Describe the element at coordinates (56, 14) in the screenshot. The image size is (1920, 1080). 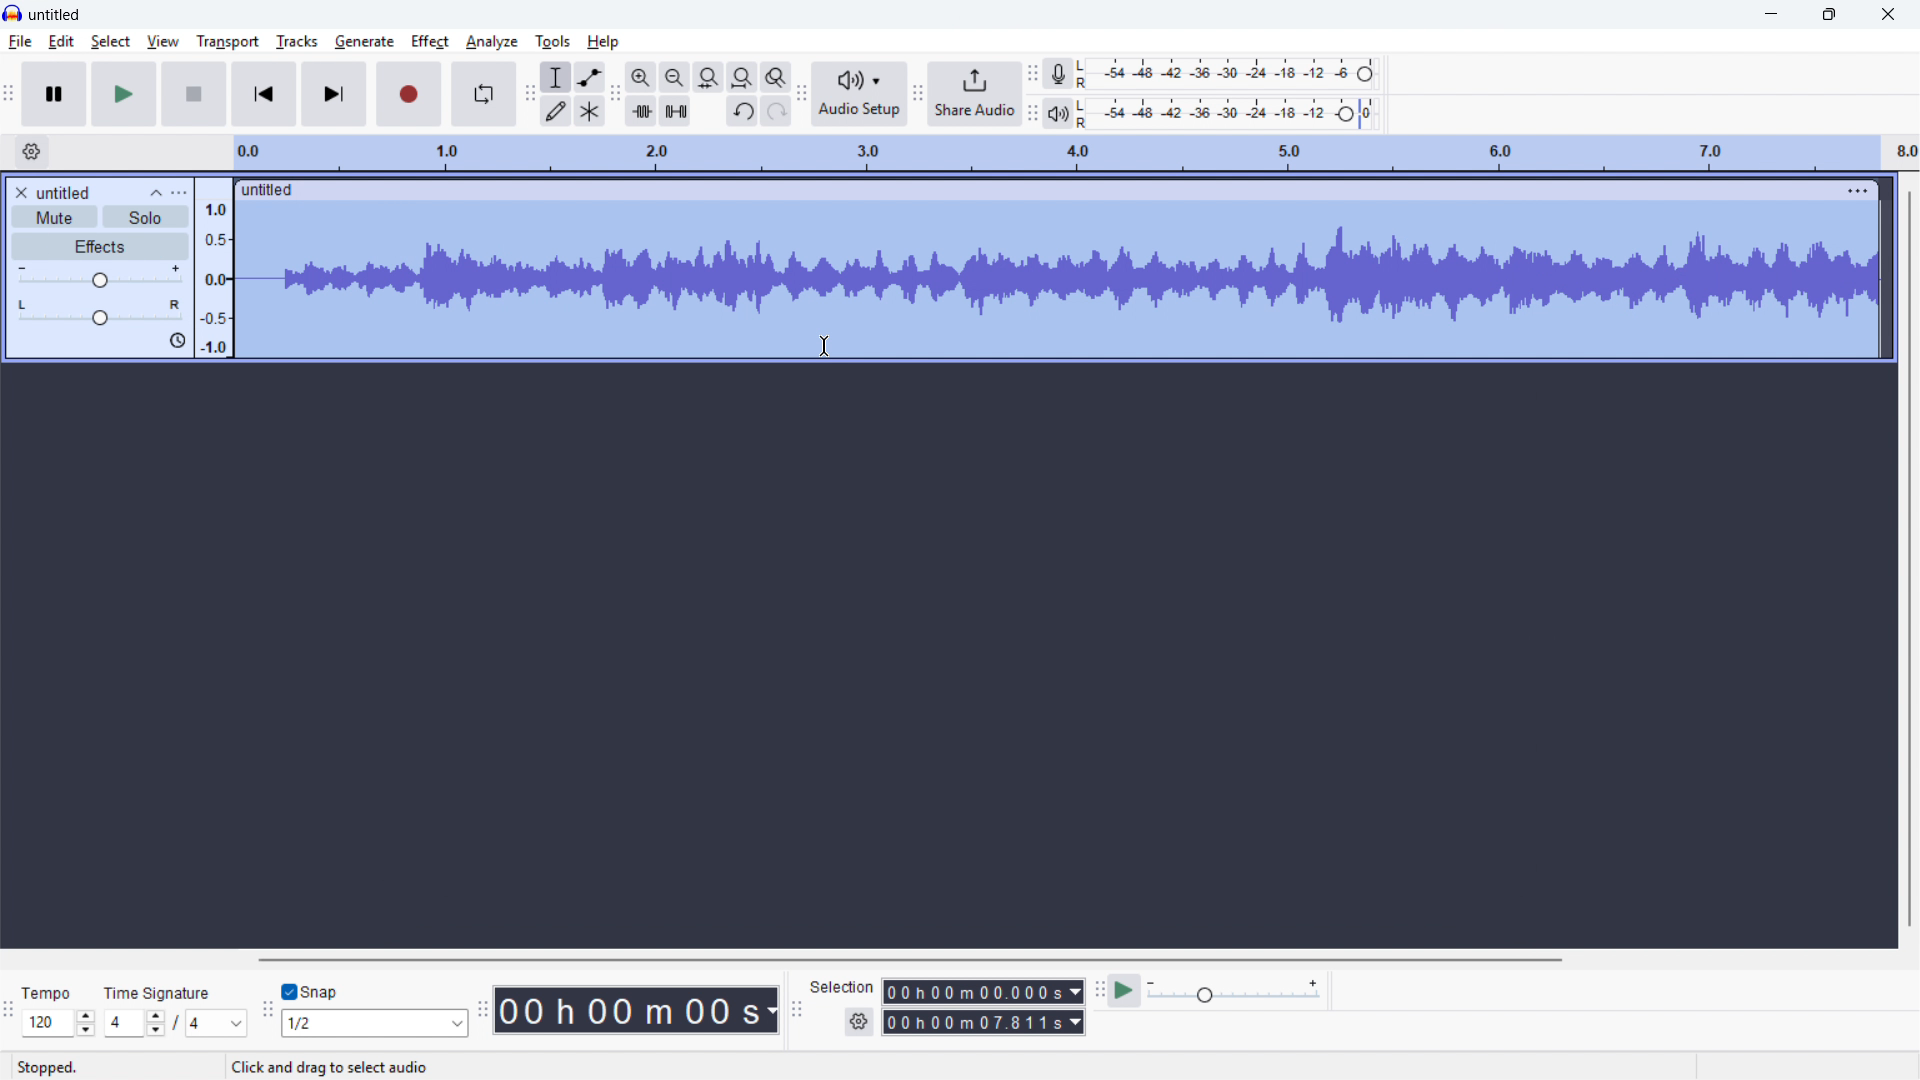
I see `project title` at that location.